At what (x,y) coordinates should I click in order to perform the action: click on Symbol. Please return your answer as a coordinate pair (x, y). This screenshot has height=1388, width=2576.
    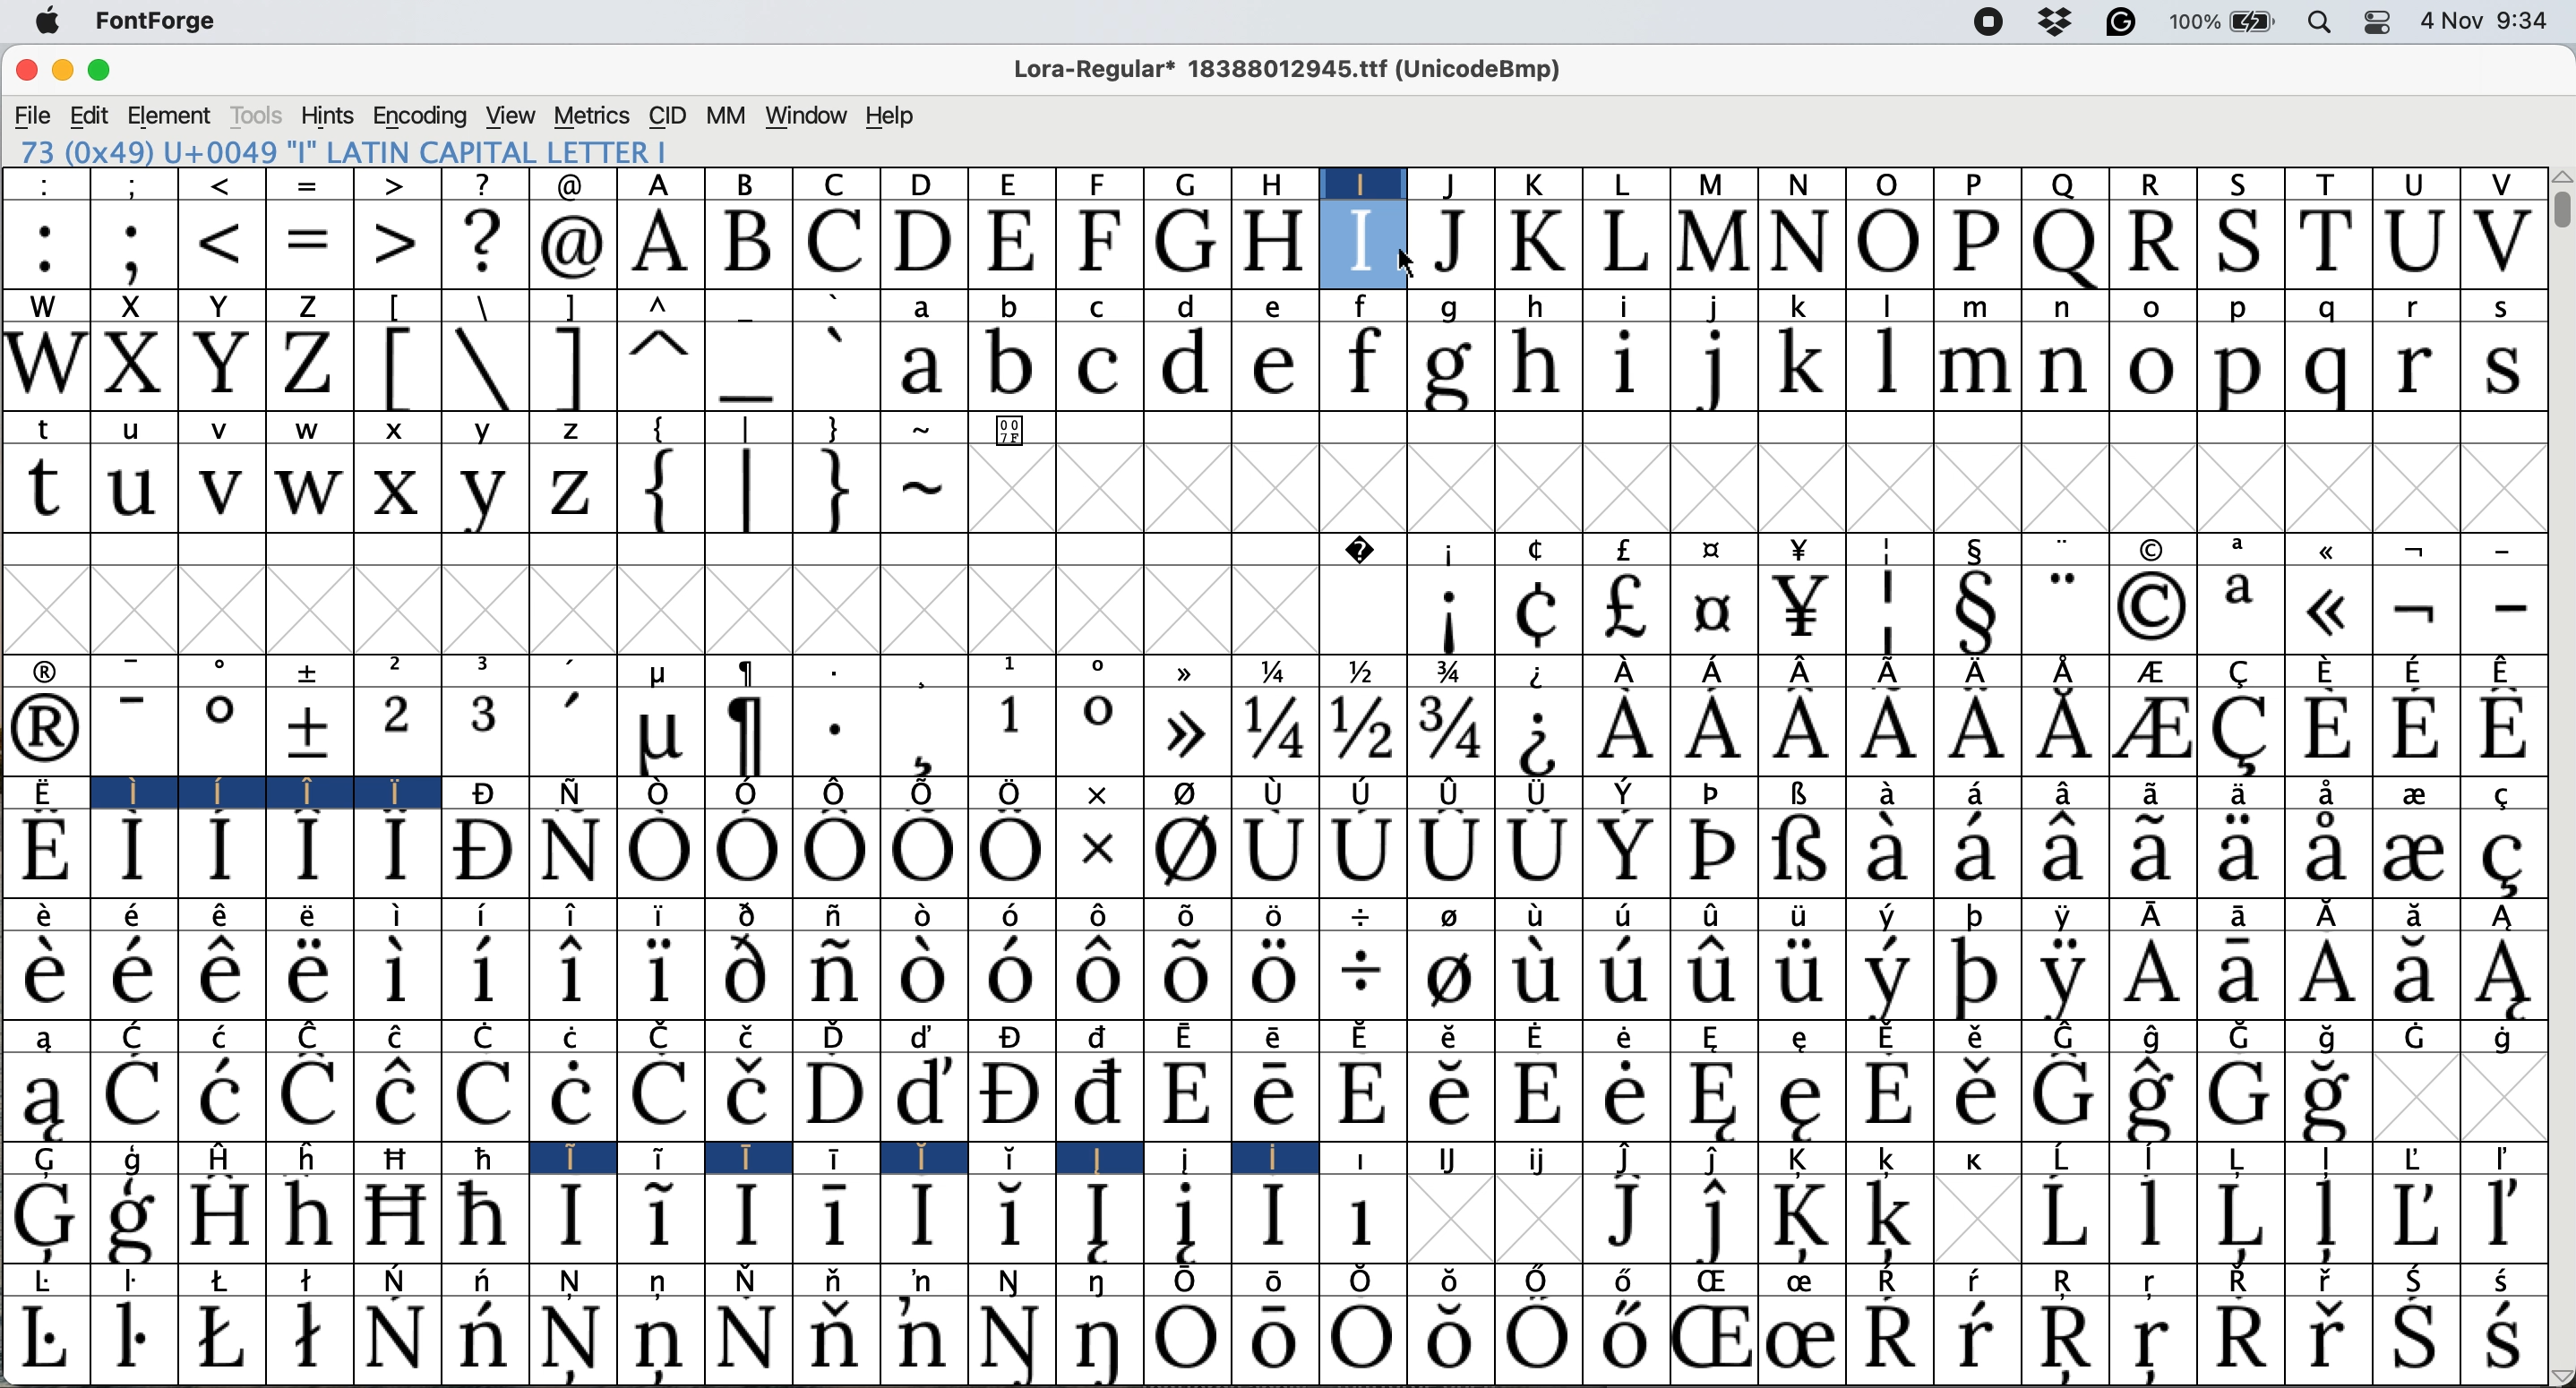
    Looking at the image, I should click on (1184, 976).